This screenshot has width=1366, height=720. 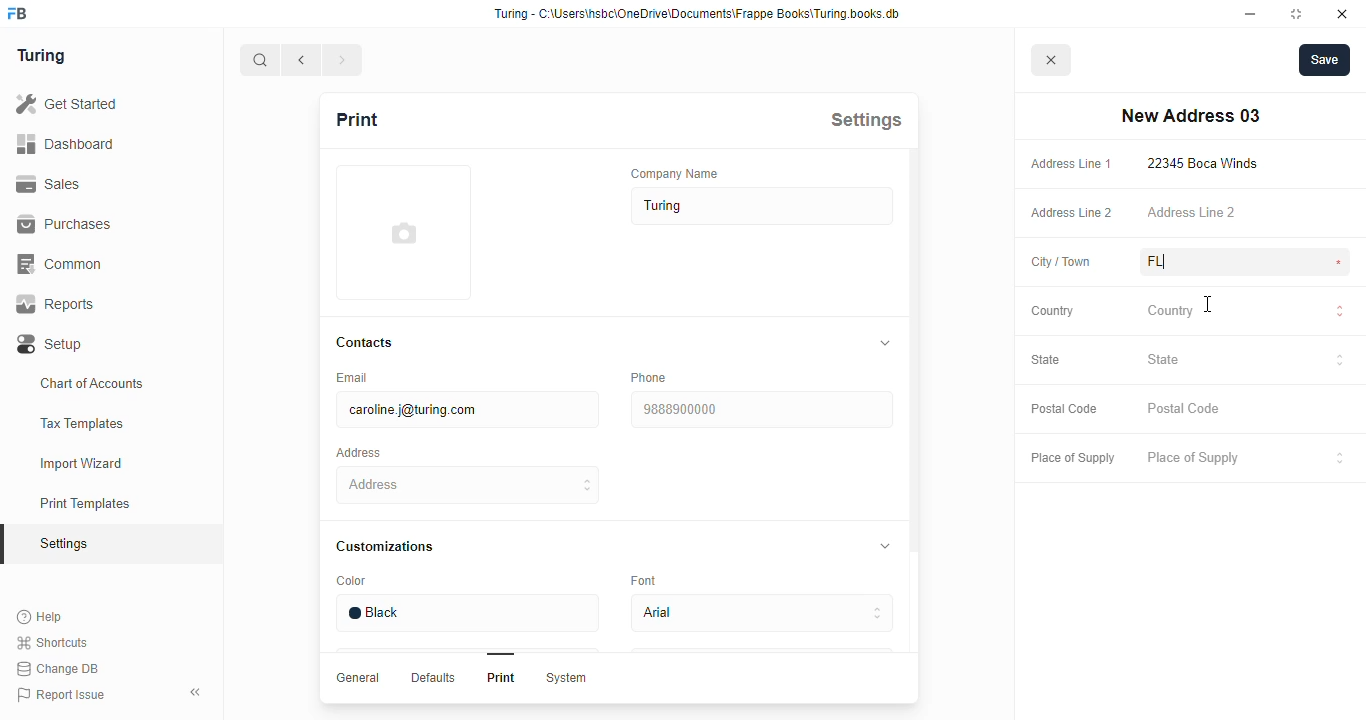 I want to click on phone, so click(x=648, y=377).